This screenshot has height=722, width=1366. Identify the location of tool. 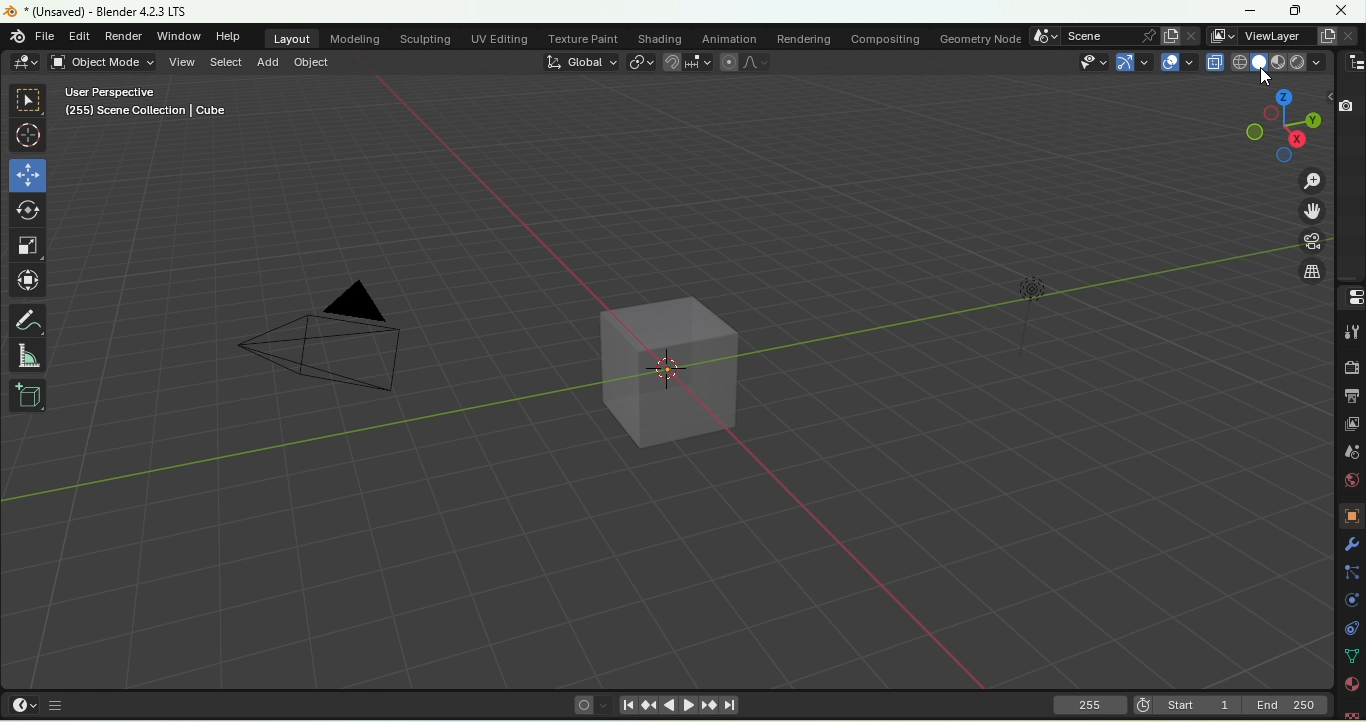
(1350, 334).